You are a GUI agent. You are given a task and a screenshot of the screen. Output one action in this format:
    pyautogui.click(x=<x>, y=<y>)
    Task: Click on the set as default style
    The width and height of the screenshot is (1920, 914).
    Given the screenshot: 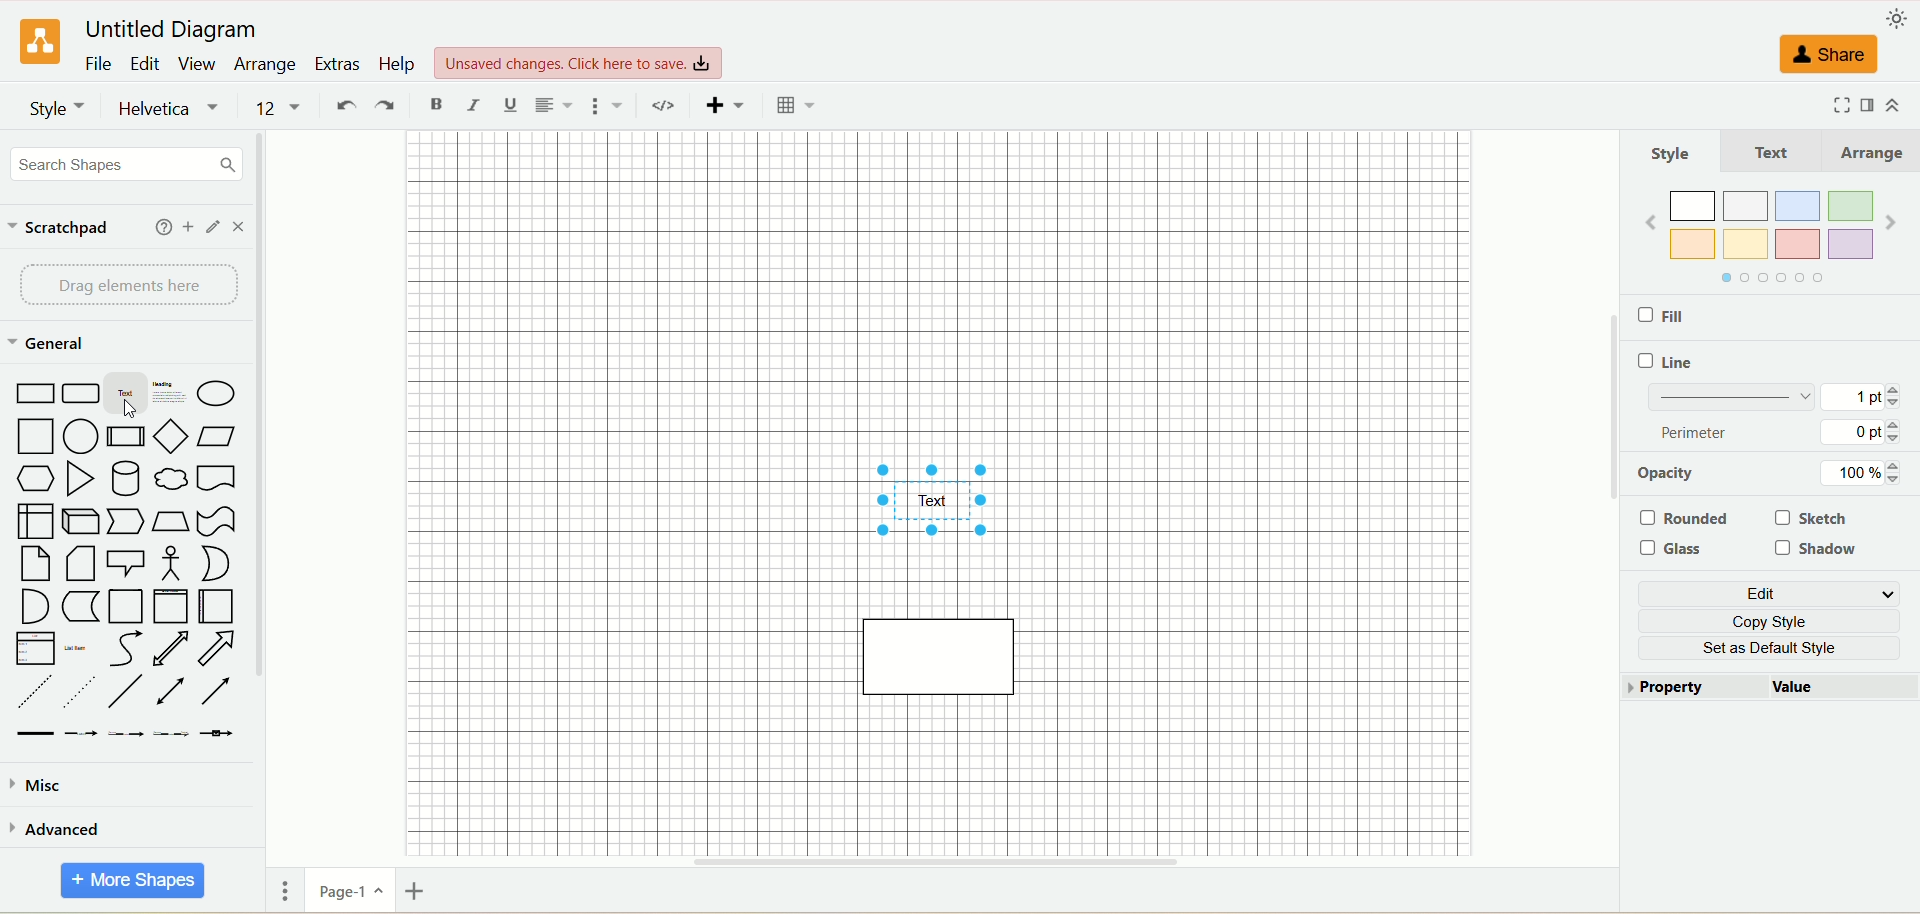 What is the action you would take?
    pyautogui.click(x=1775, y=648)
    